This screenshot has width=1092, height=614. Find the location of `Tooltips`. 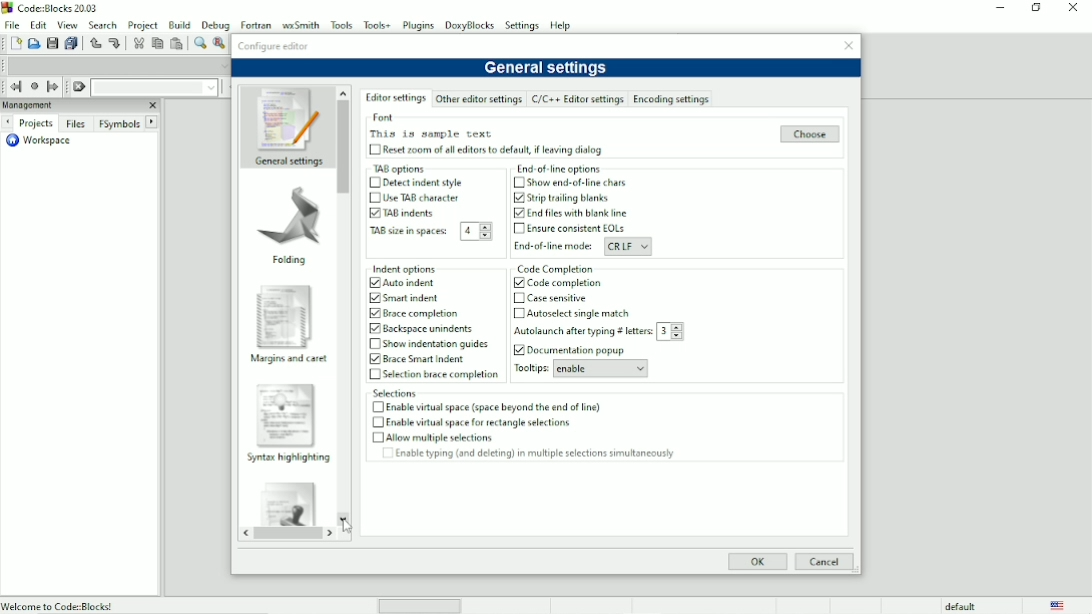

Tooltips is located at coordinates (530, 369).